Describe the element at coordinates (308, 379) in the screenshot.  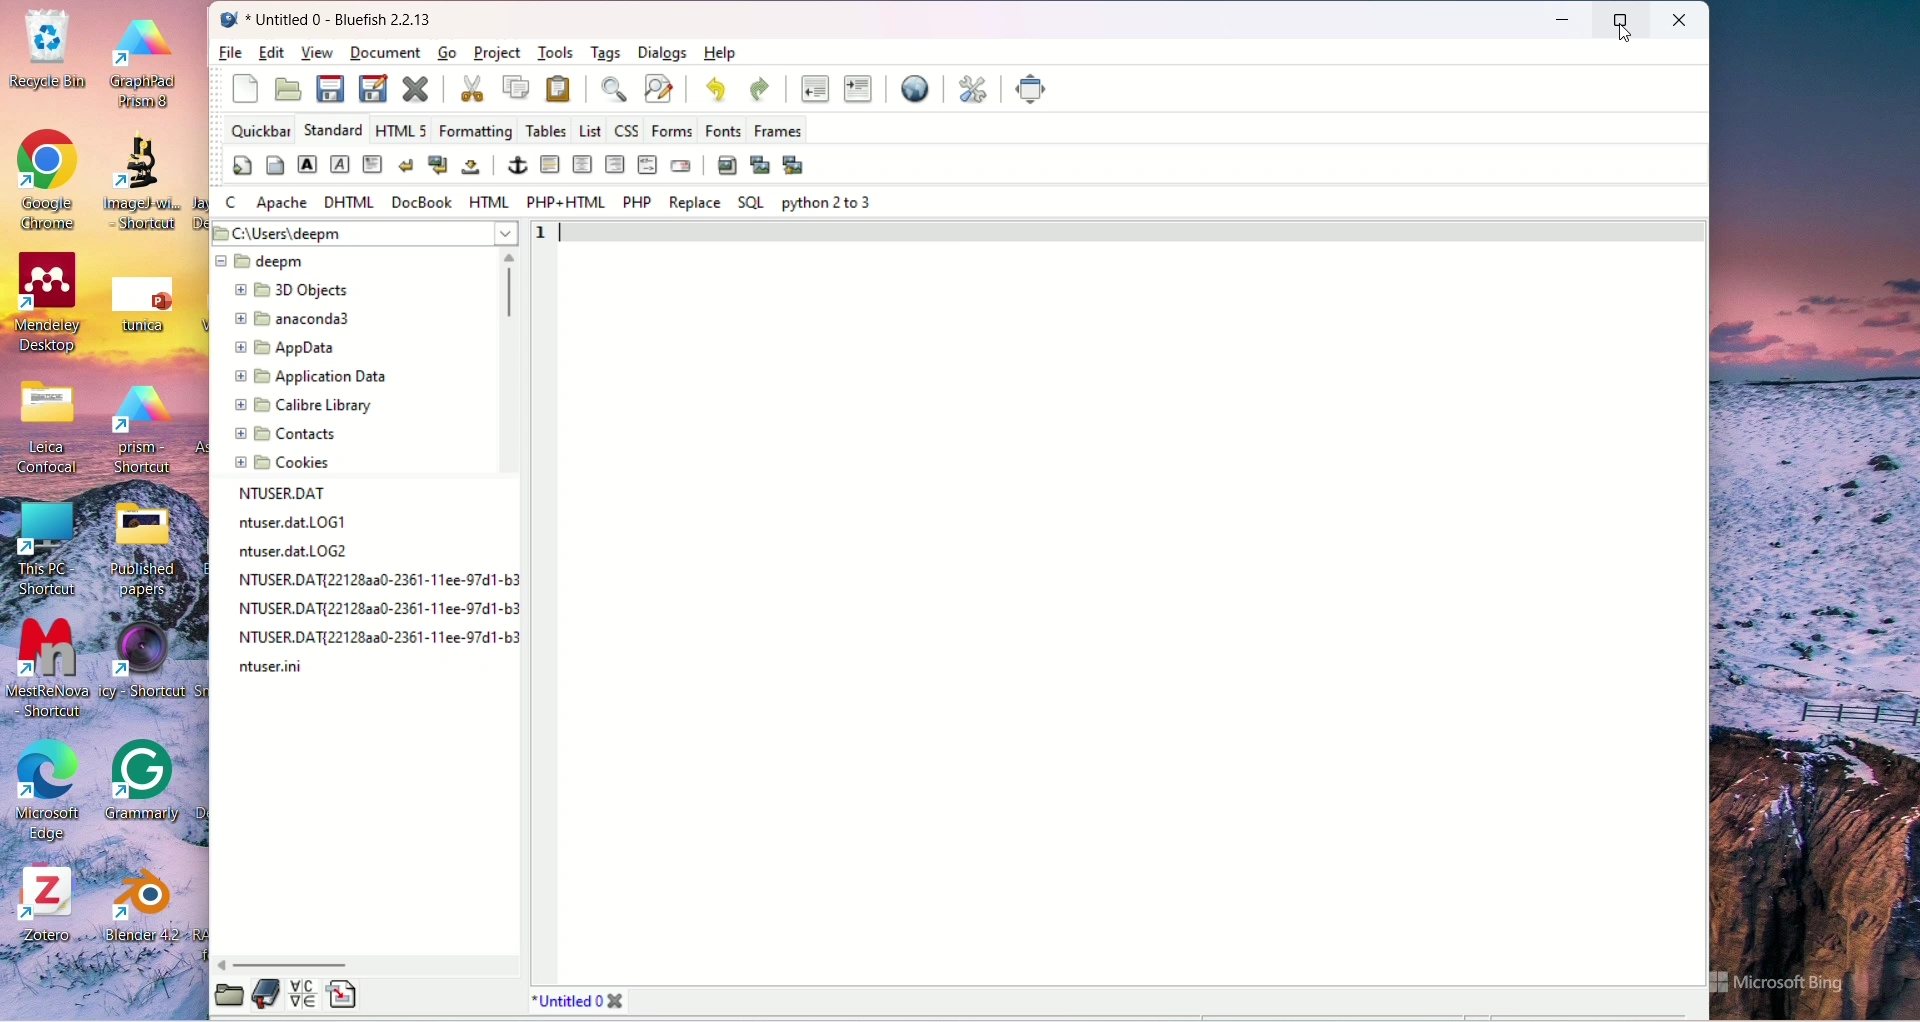
I see `application` at that location.